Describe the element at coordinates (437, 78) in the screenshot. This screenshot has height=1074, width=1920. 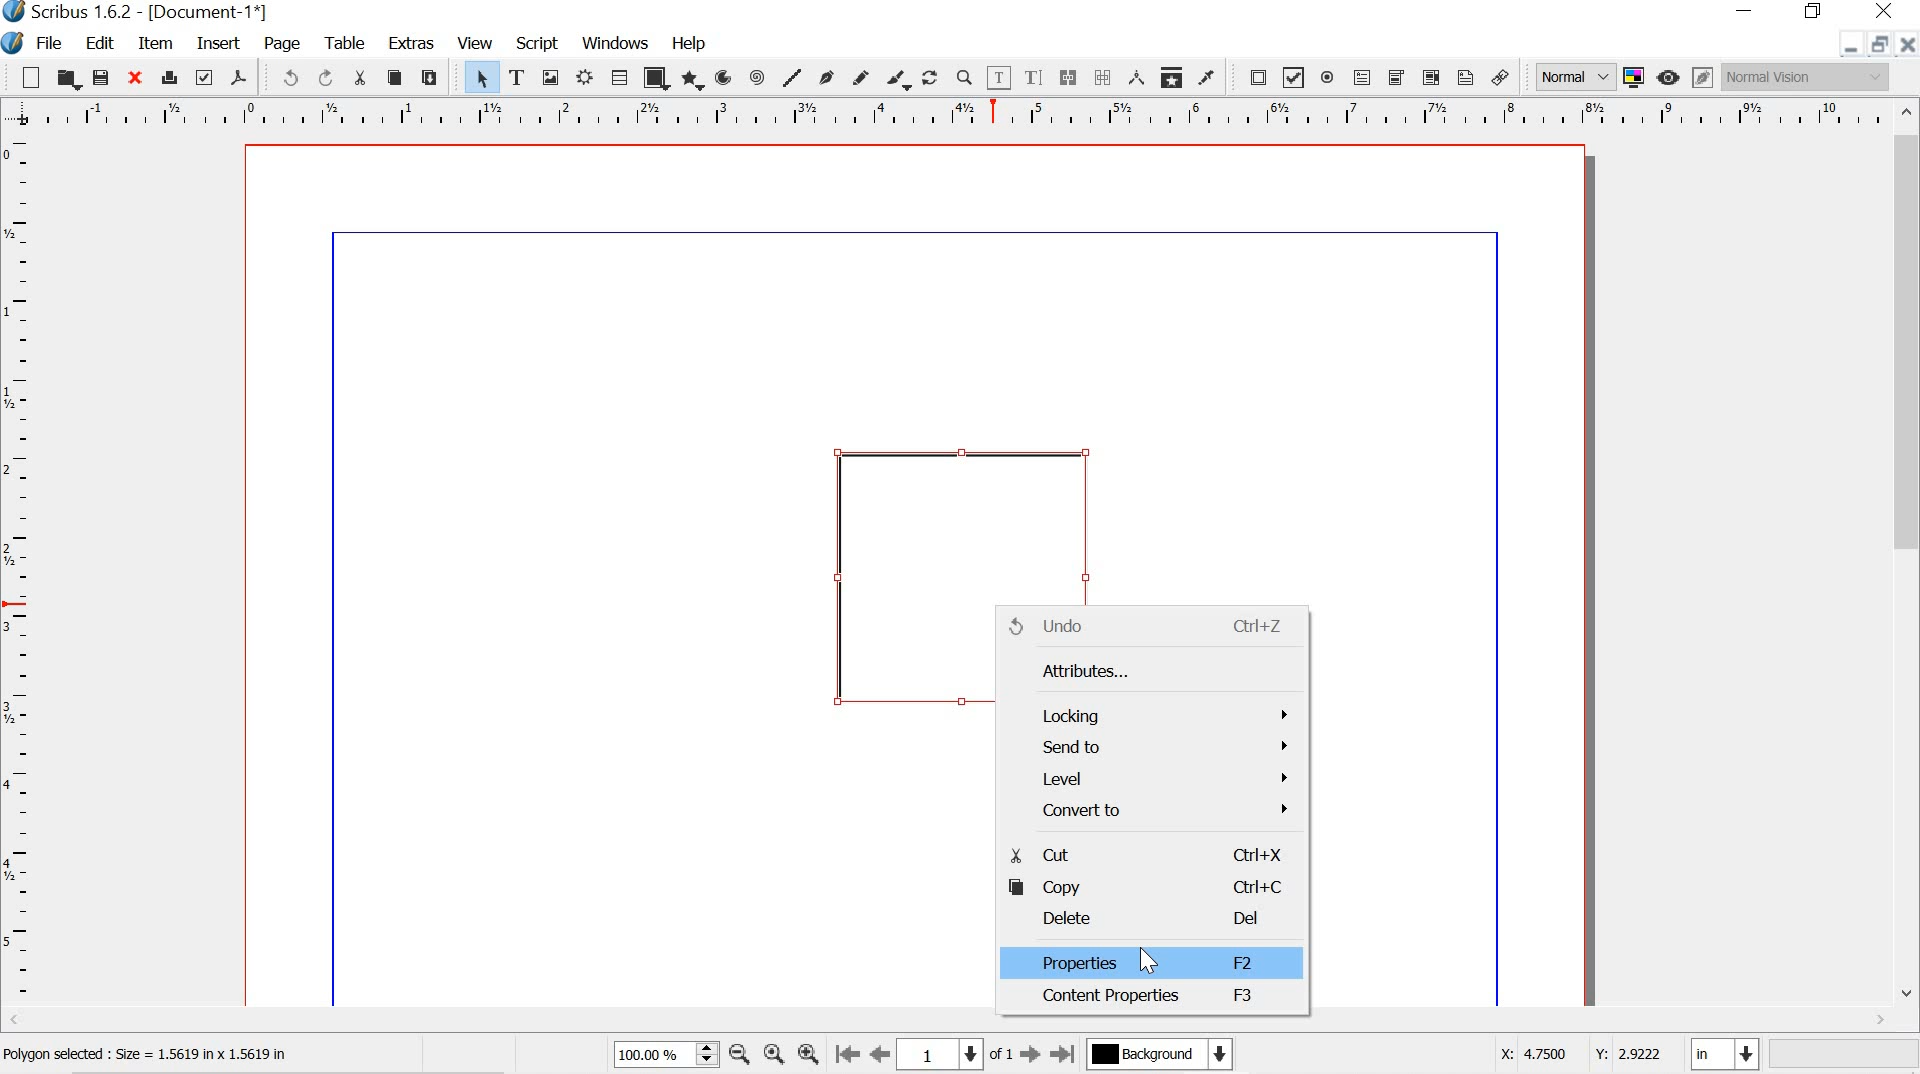
I see `paste` at that location.